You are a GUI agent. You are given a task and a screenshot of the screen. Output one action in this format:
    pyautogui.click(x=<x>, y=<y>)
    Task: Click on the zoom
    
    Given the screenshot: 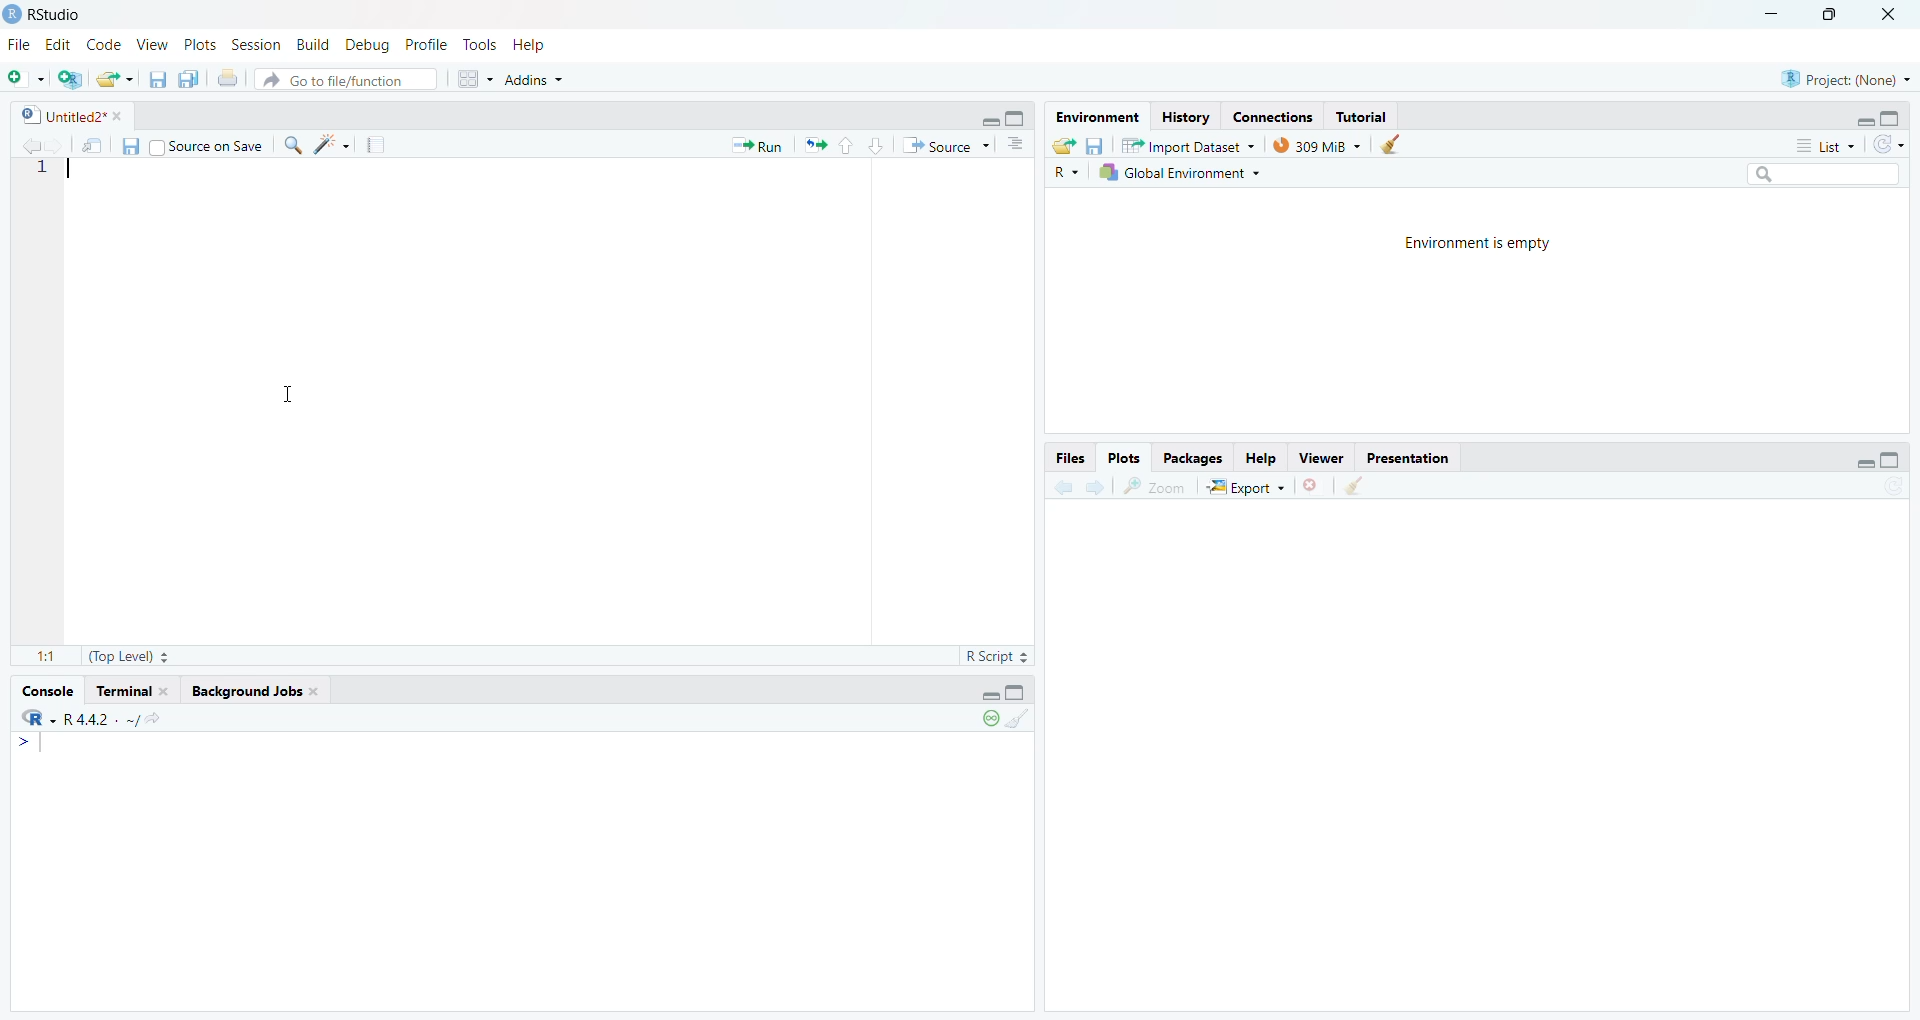 What is the action you would take?
    pyautogui.click(x=1156, y=488)
    